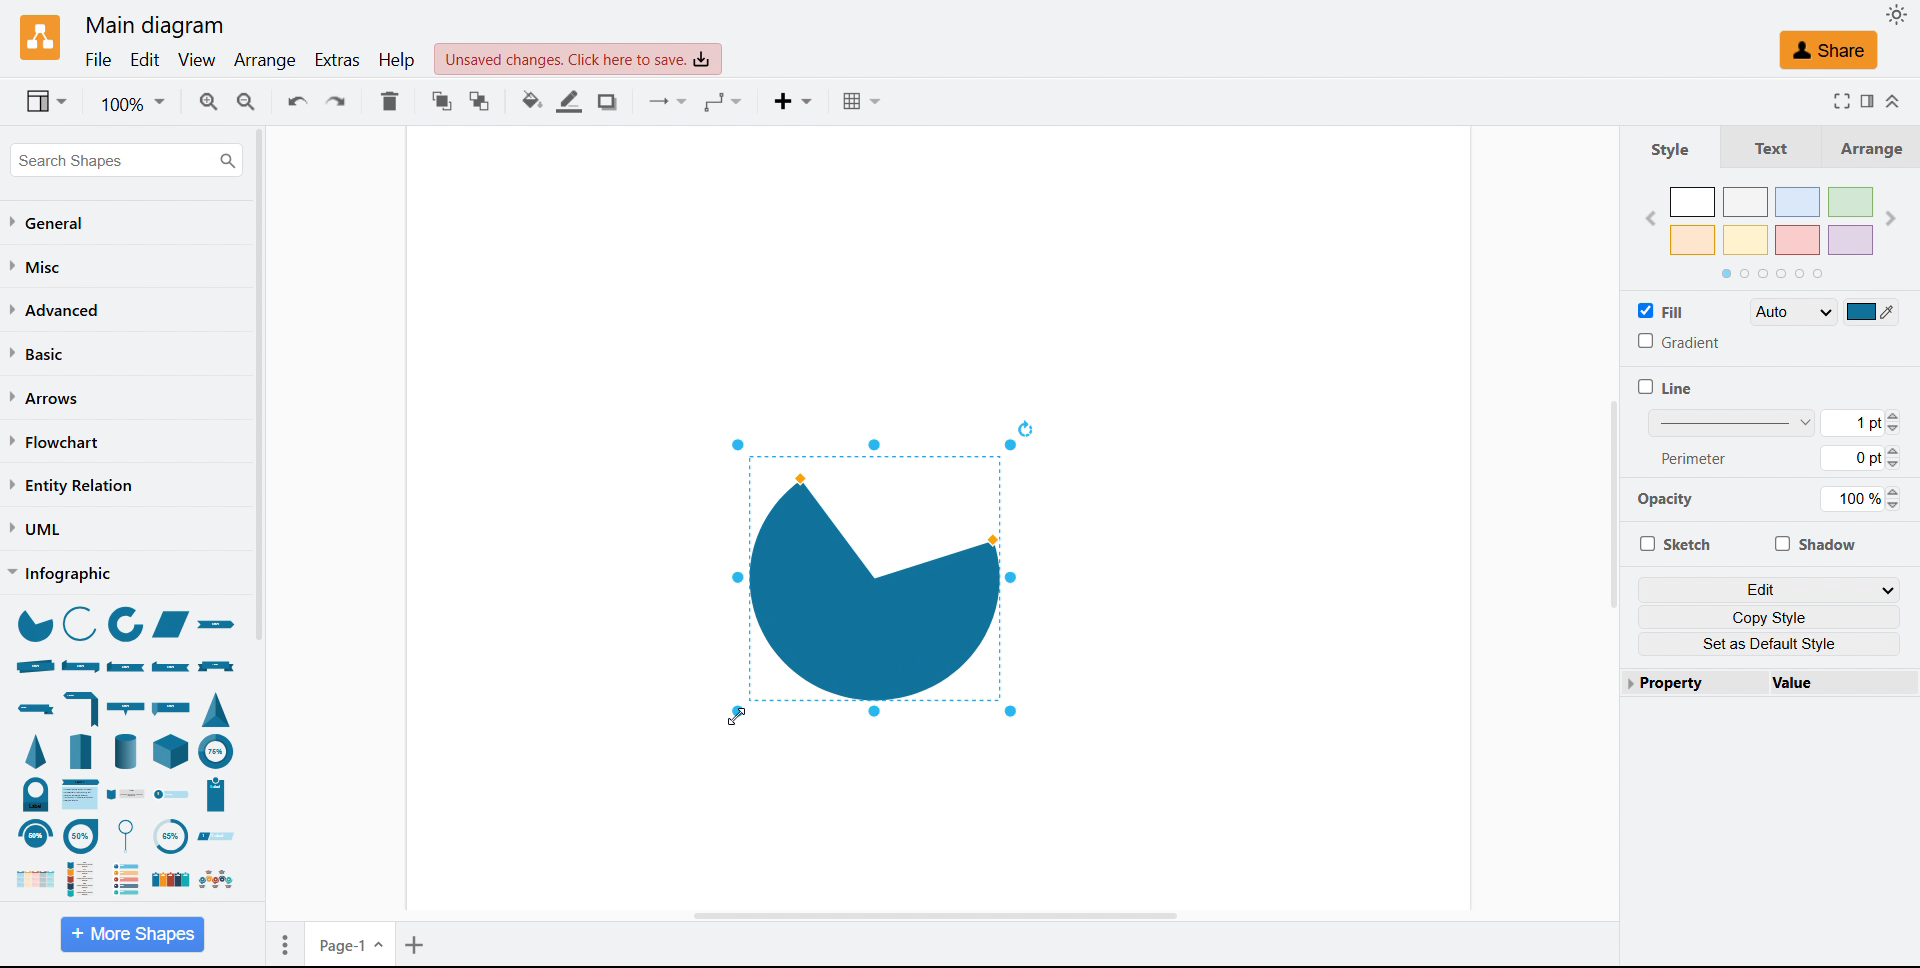 The height and width of the screenshot is (968, 1920). Describe the element at coordinates (127, 626) in the screenshot. I see `partial concentric ellipse` at that location.